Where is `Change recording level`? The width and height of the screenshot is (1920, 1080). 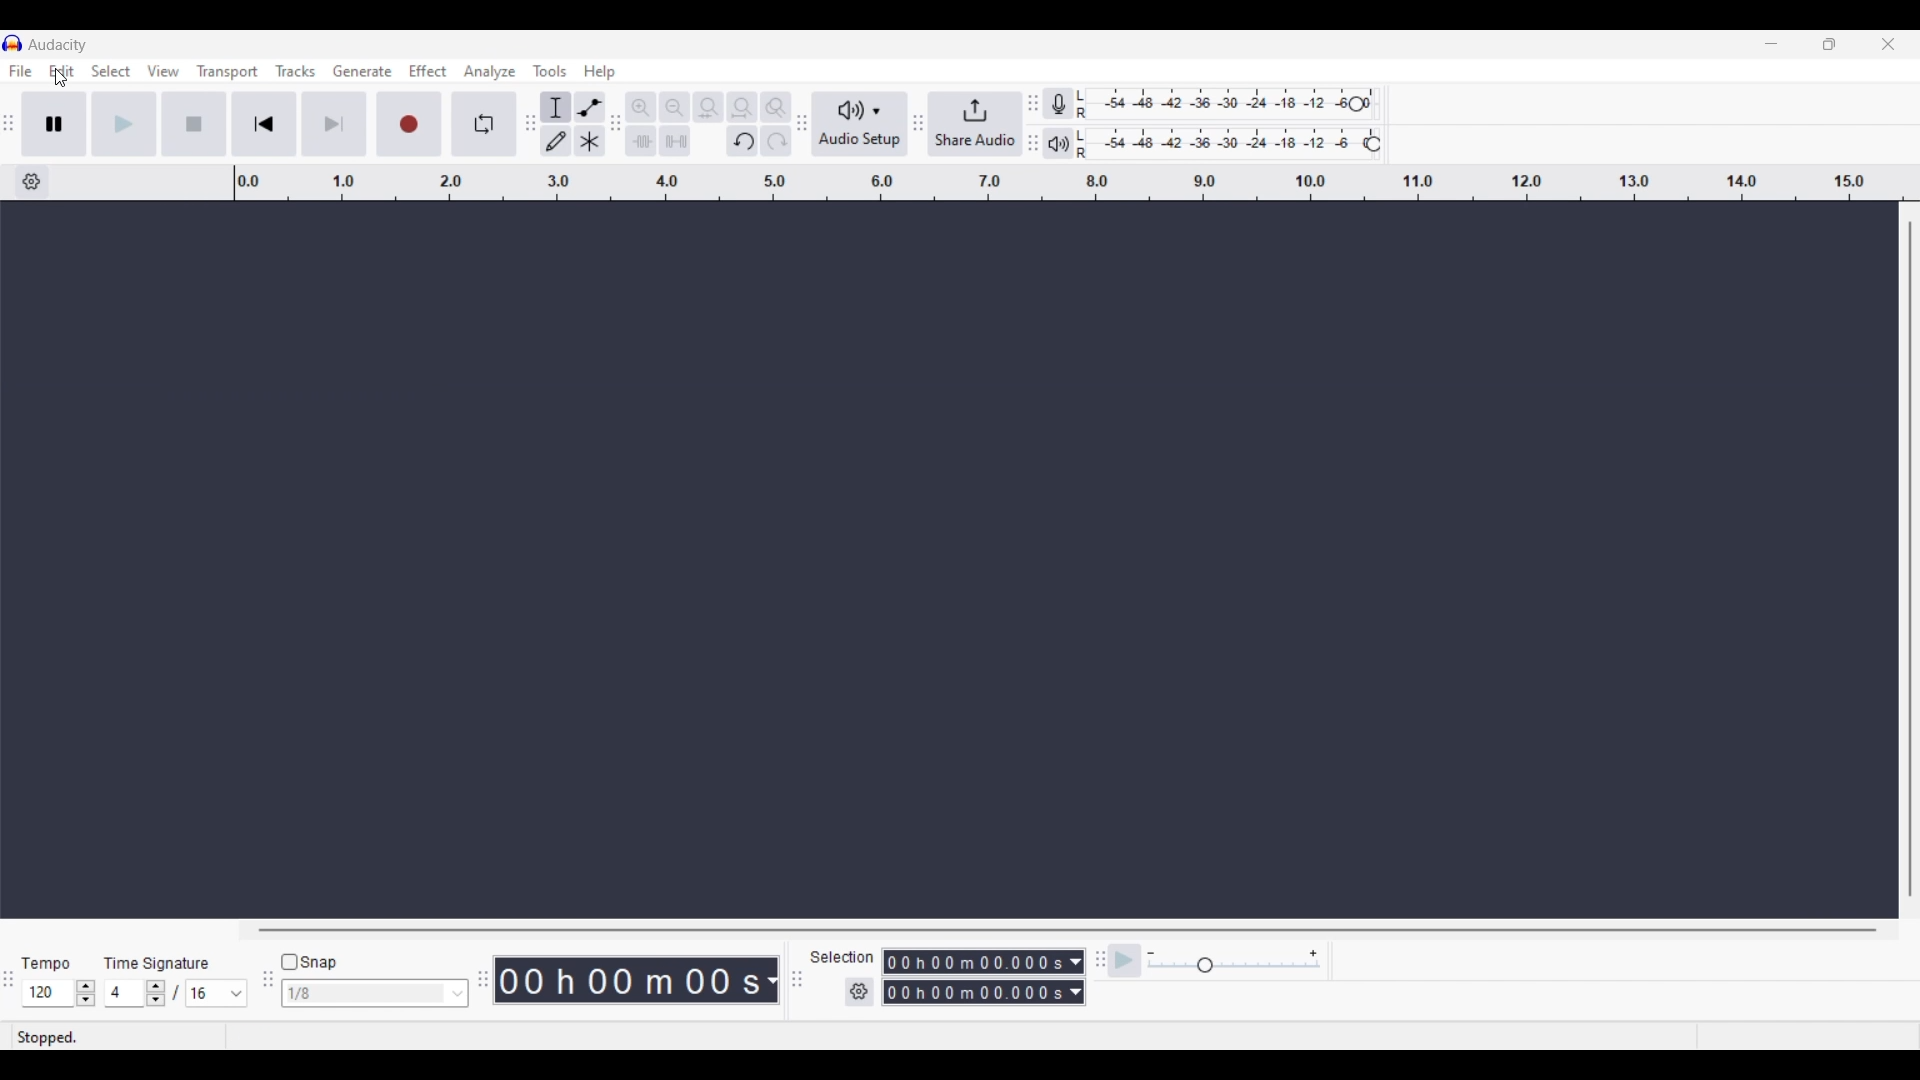 Change recording level is located at coordinates (1356, 103).